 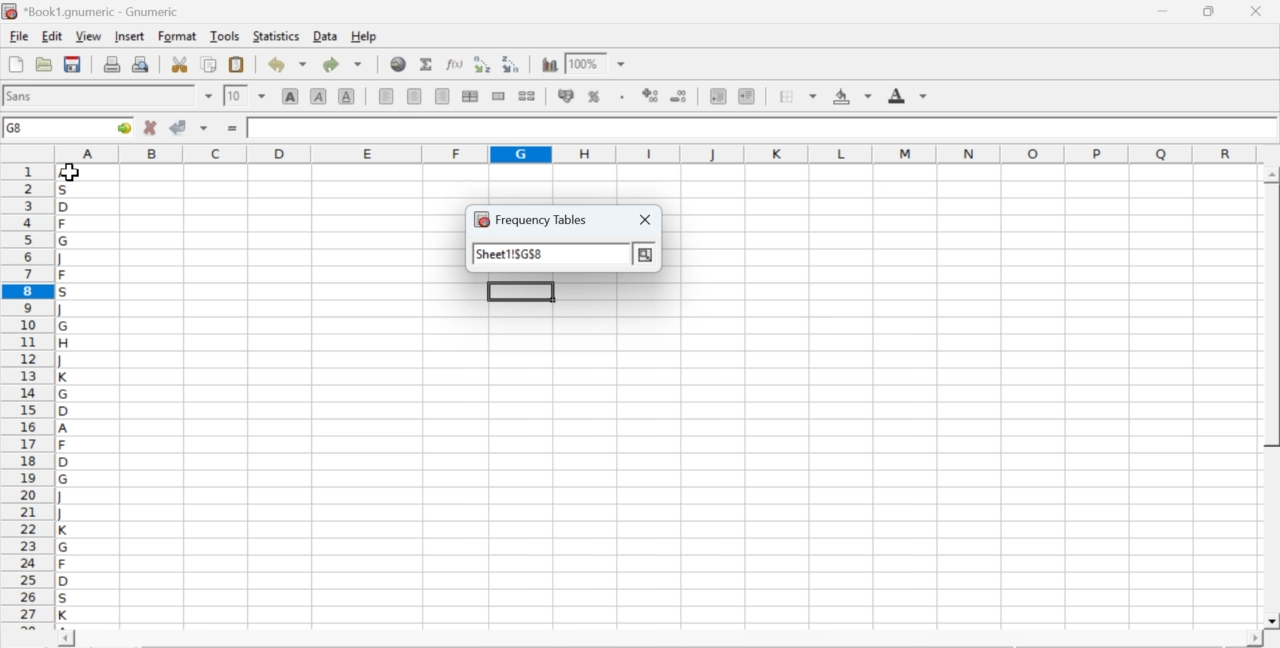 What do you see at coordinates (646, 219) in the screenshot?
I see `close` at bounding box center [646, 219].